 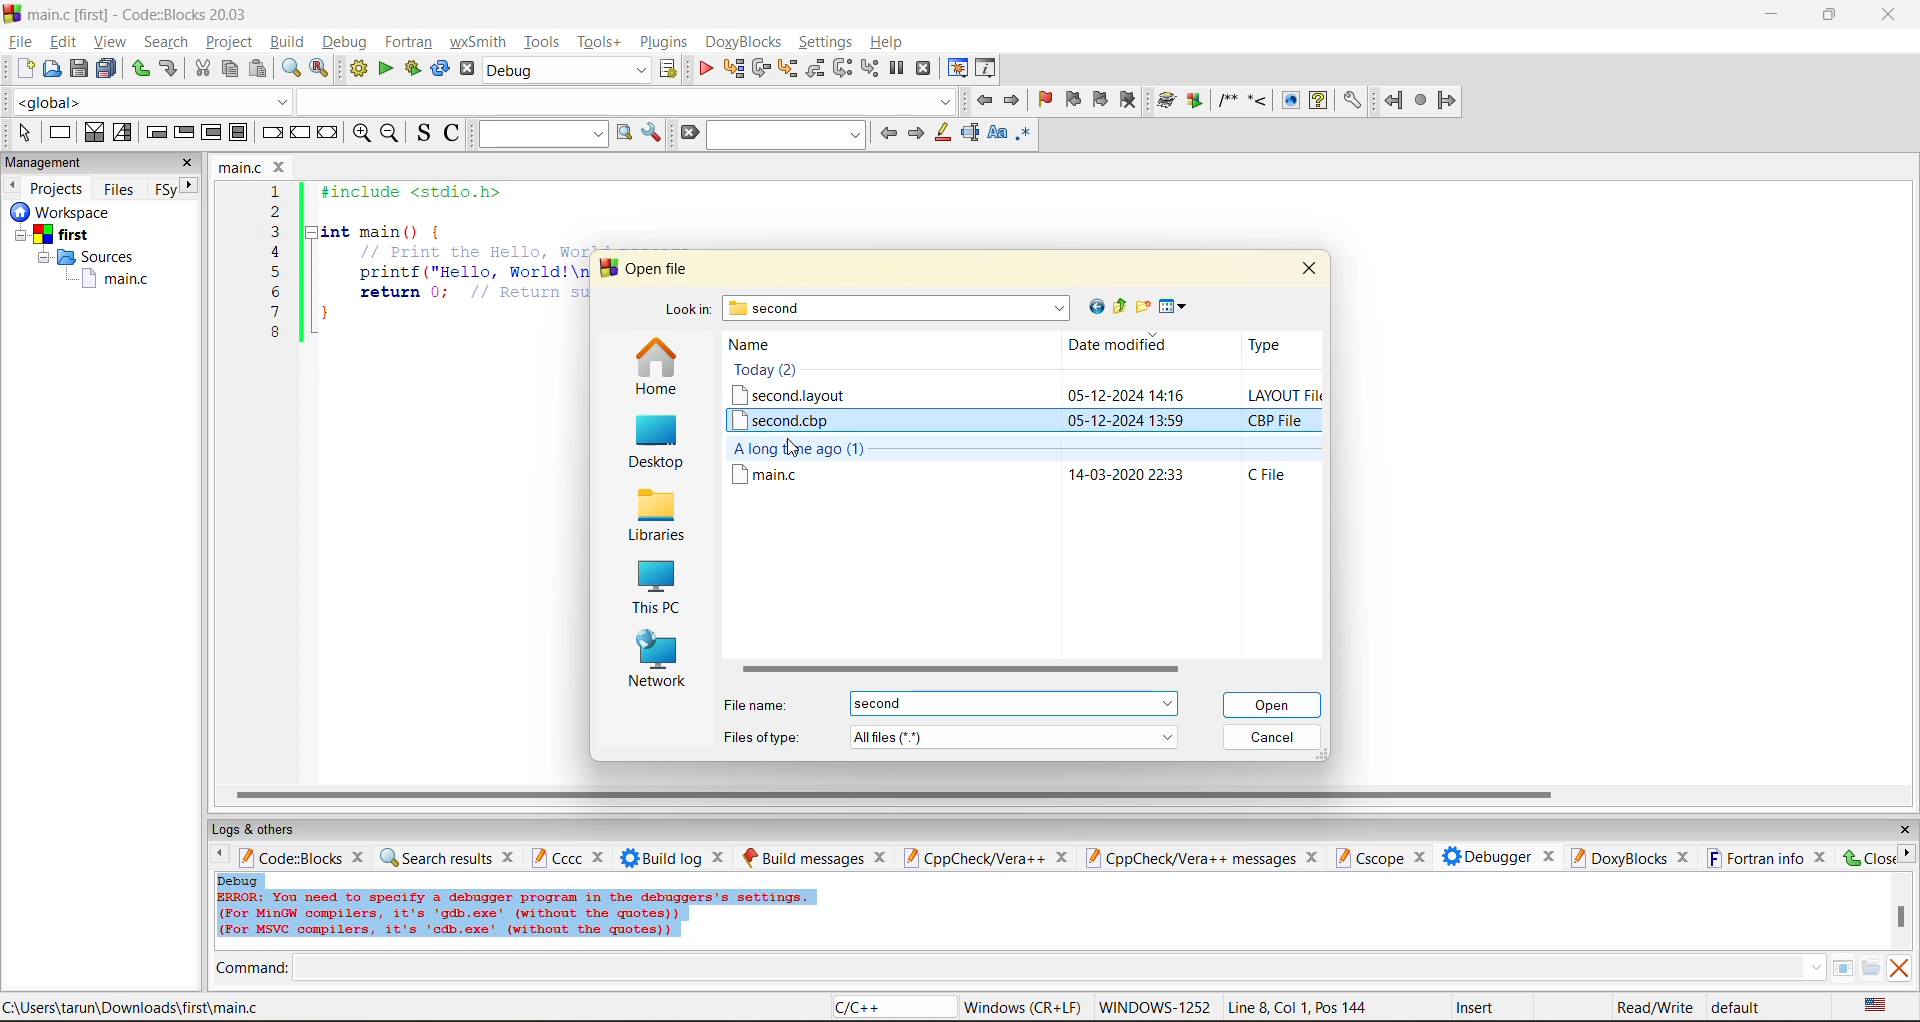 What do you see at coordinates (1273, 739) in the screenshot?
I see `cancel` at bounding box center [1273, 739].